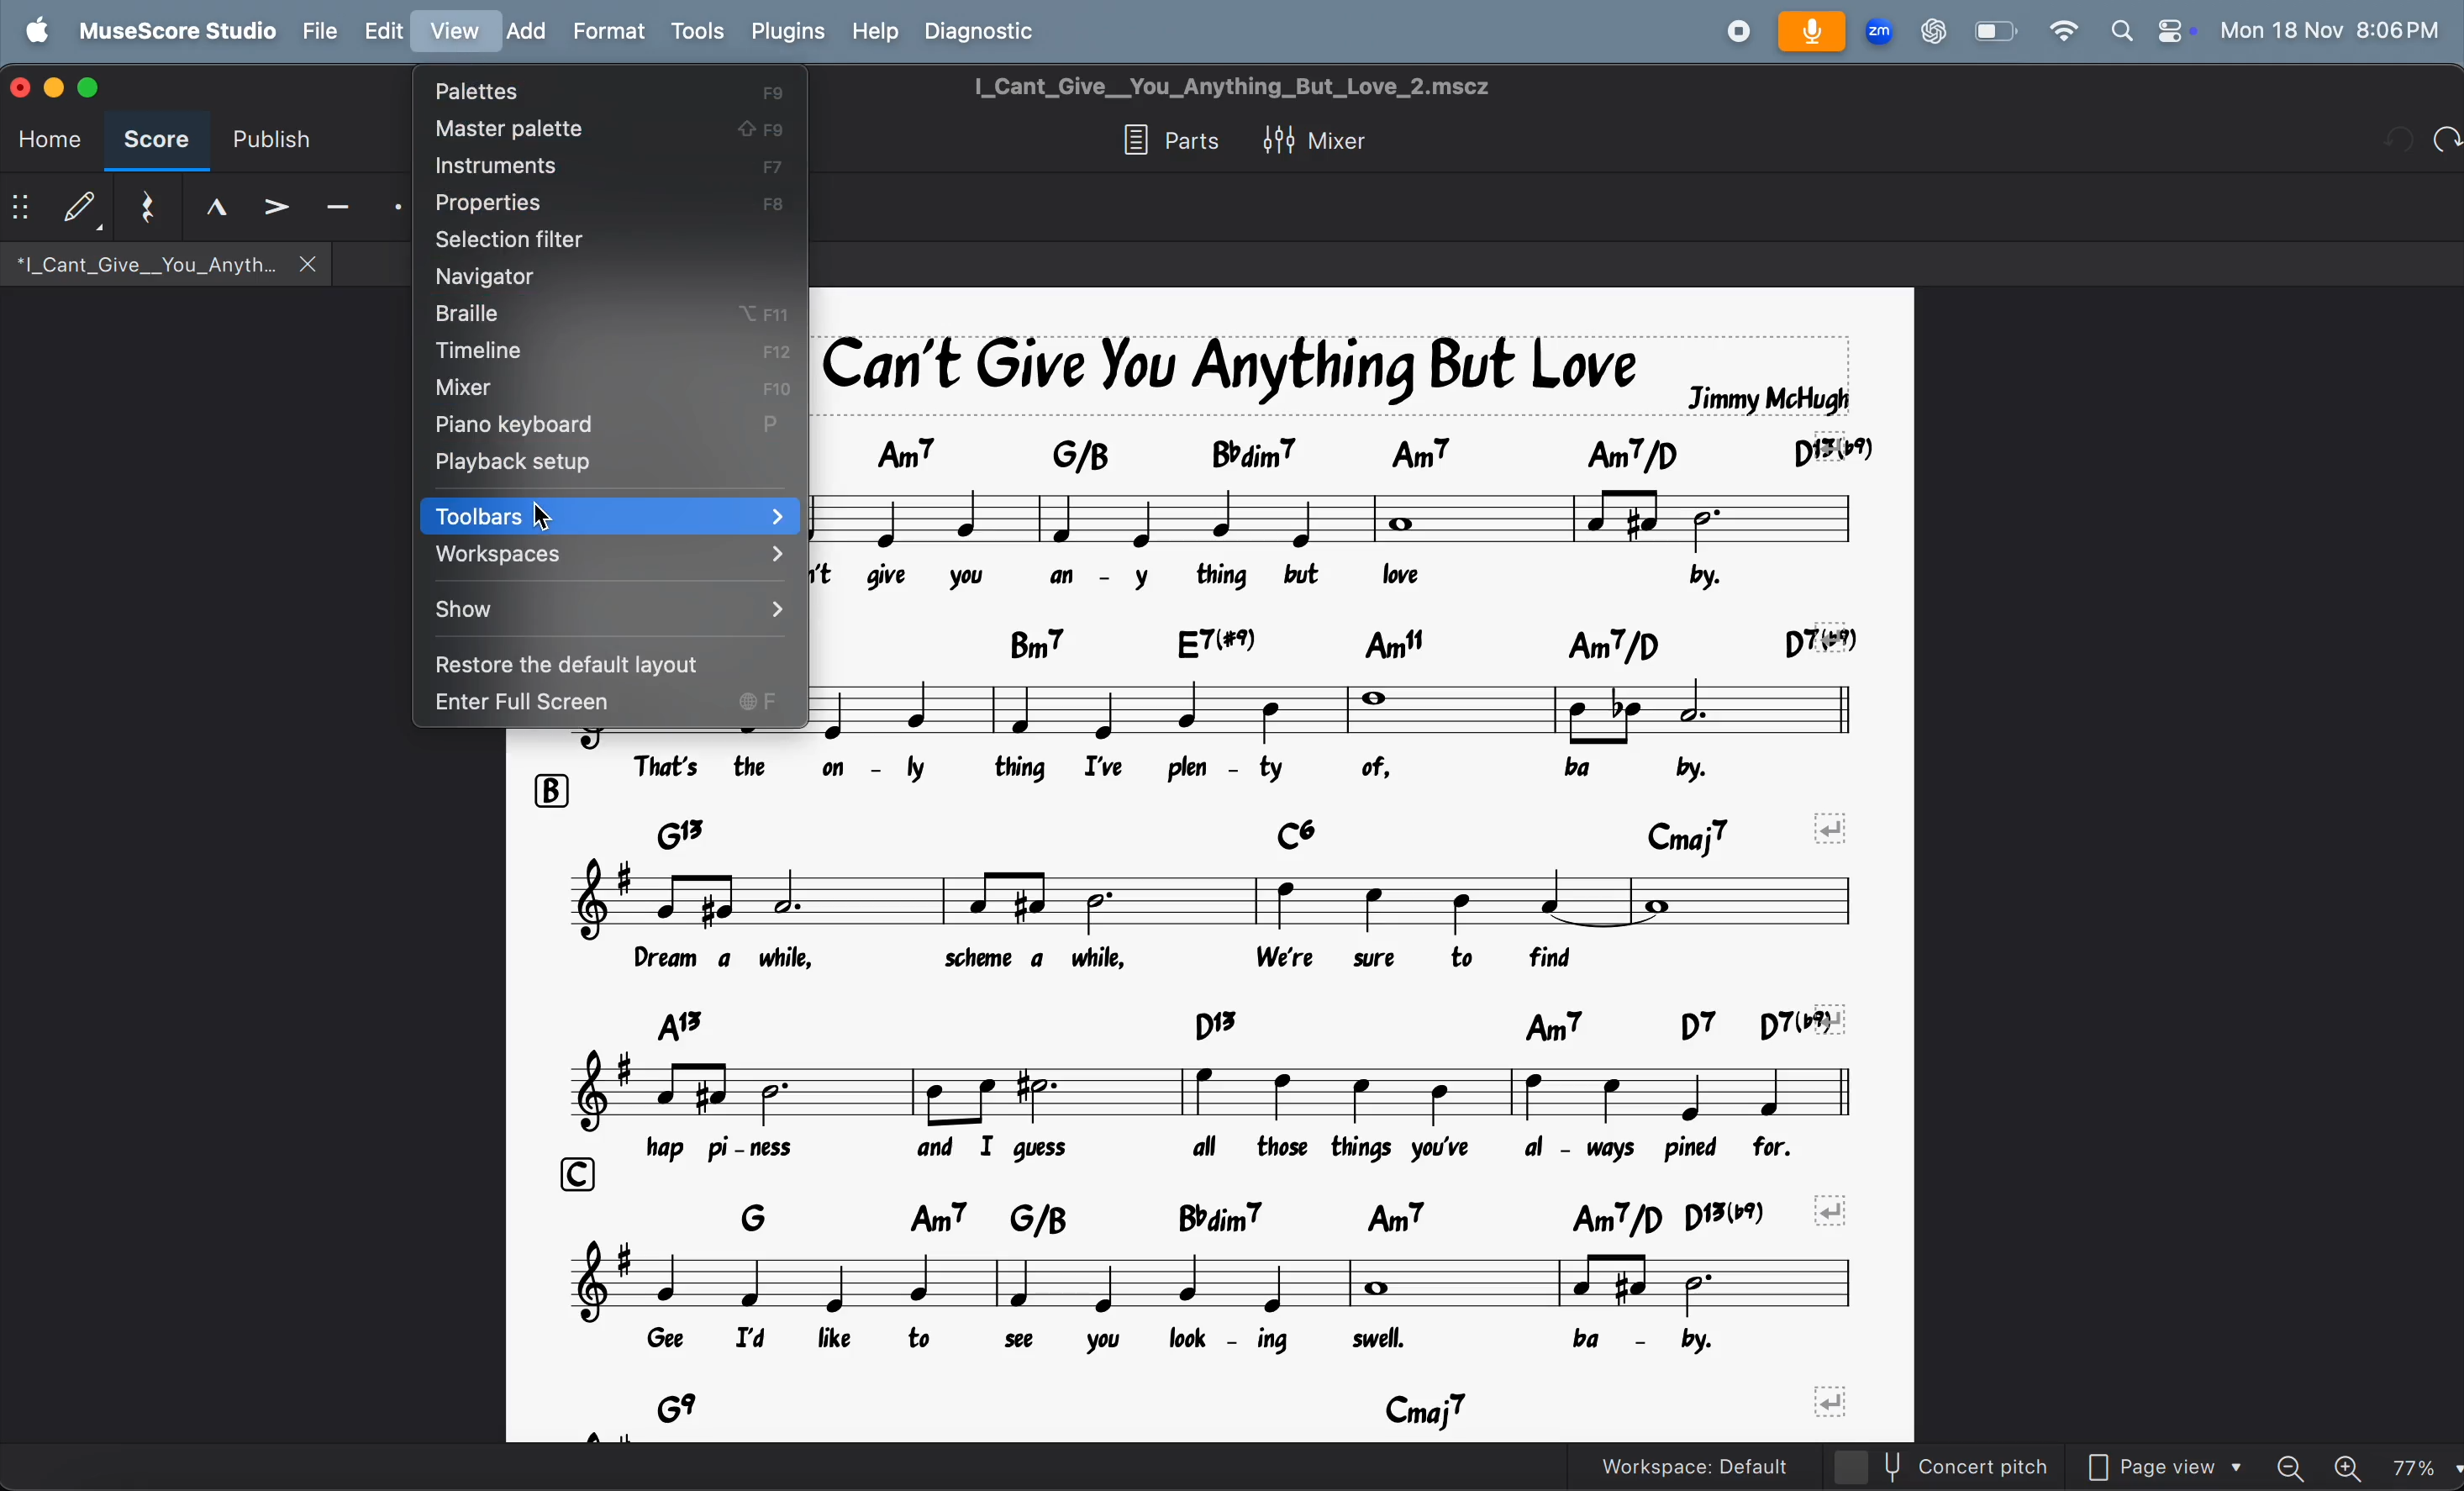 This screenshot has width=2464, height=1491. I want to click on palettes, so click(609, 95).